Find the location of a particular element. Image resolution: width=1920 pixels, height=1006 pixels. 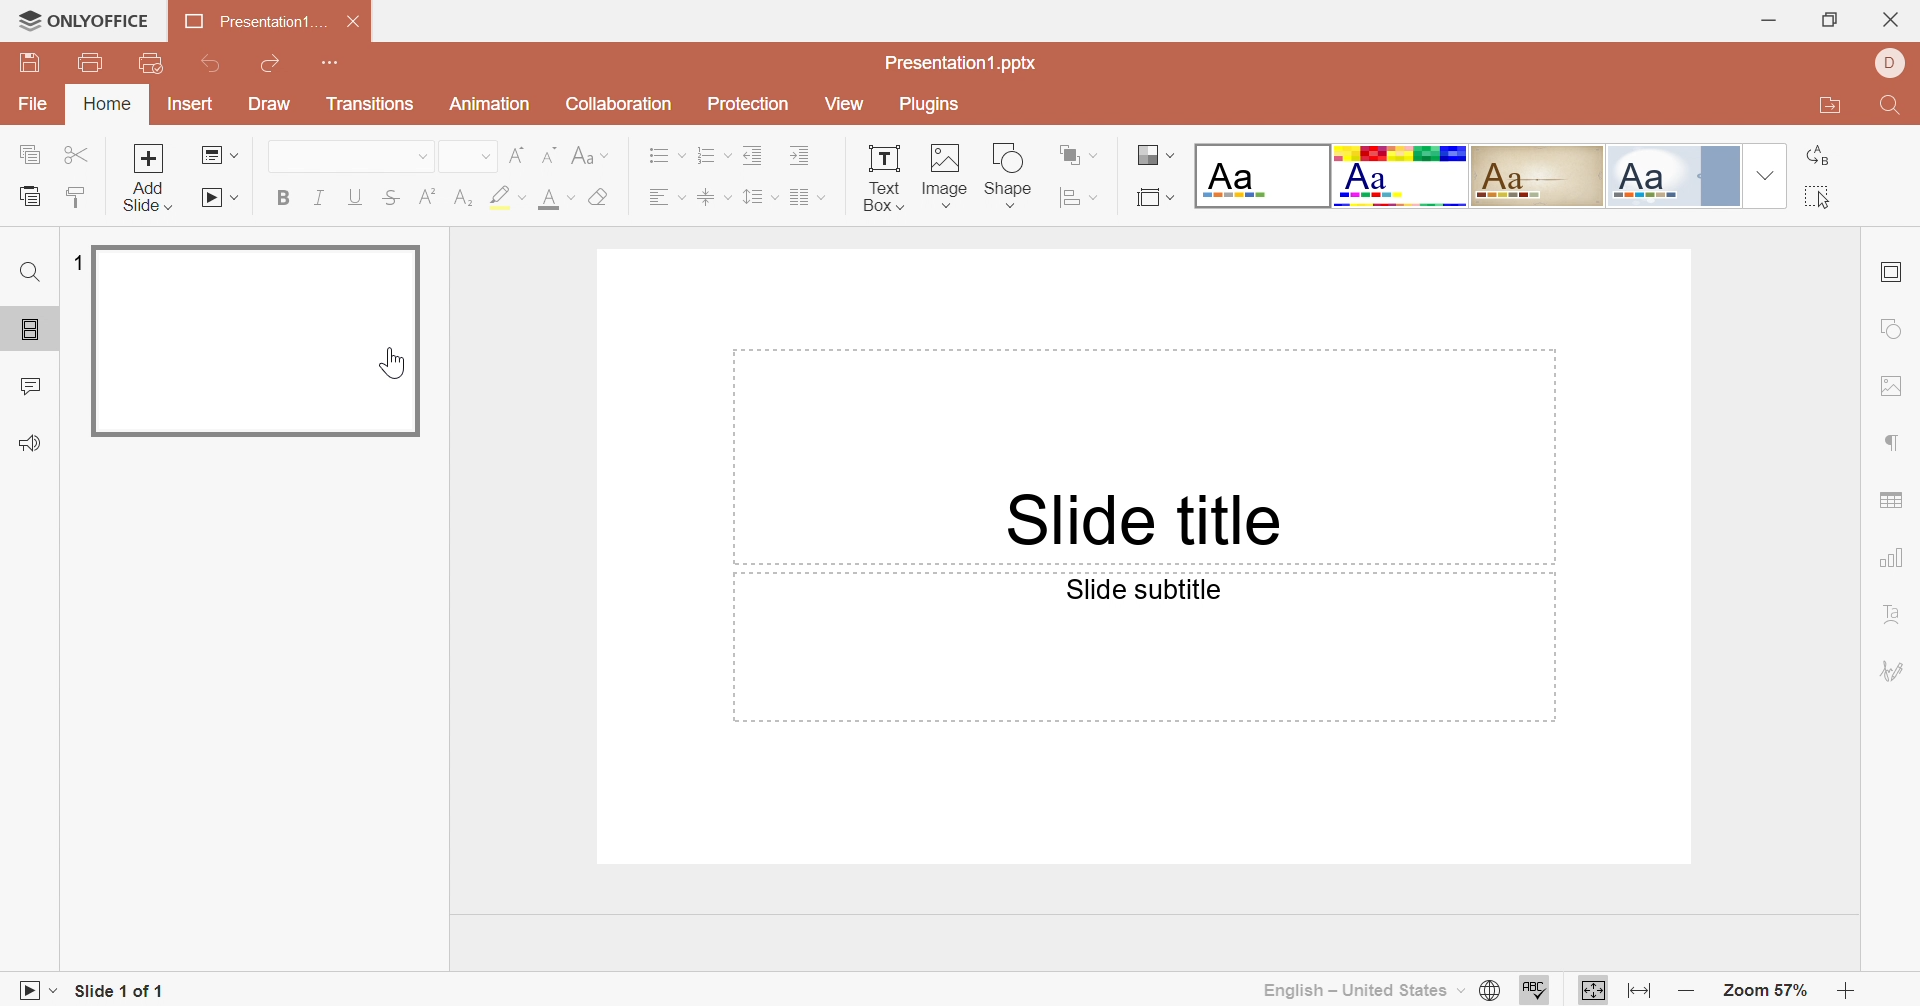

Minimize is located at coordinates (1765, 20).